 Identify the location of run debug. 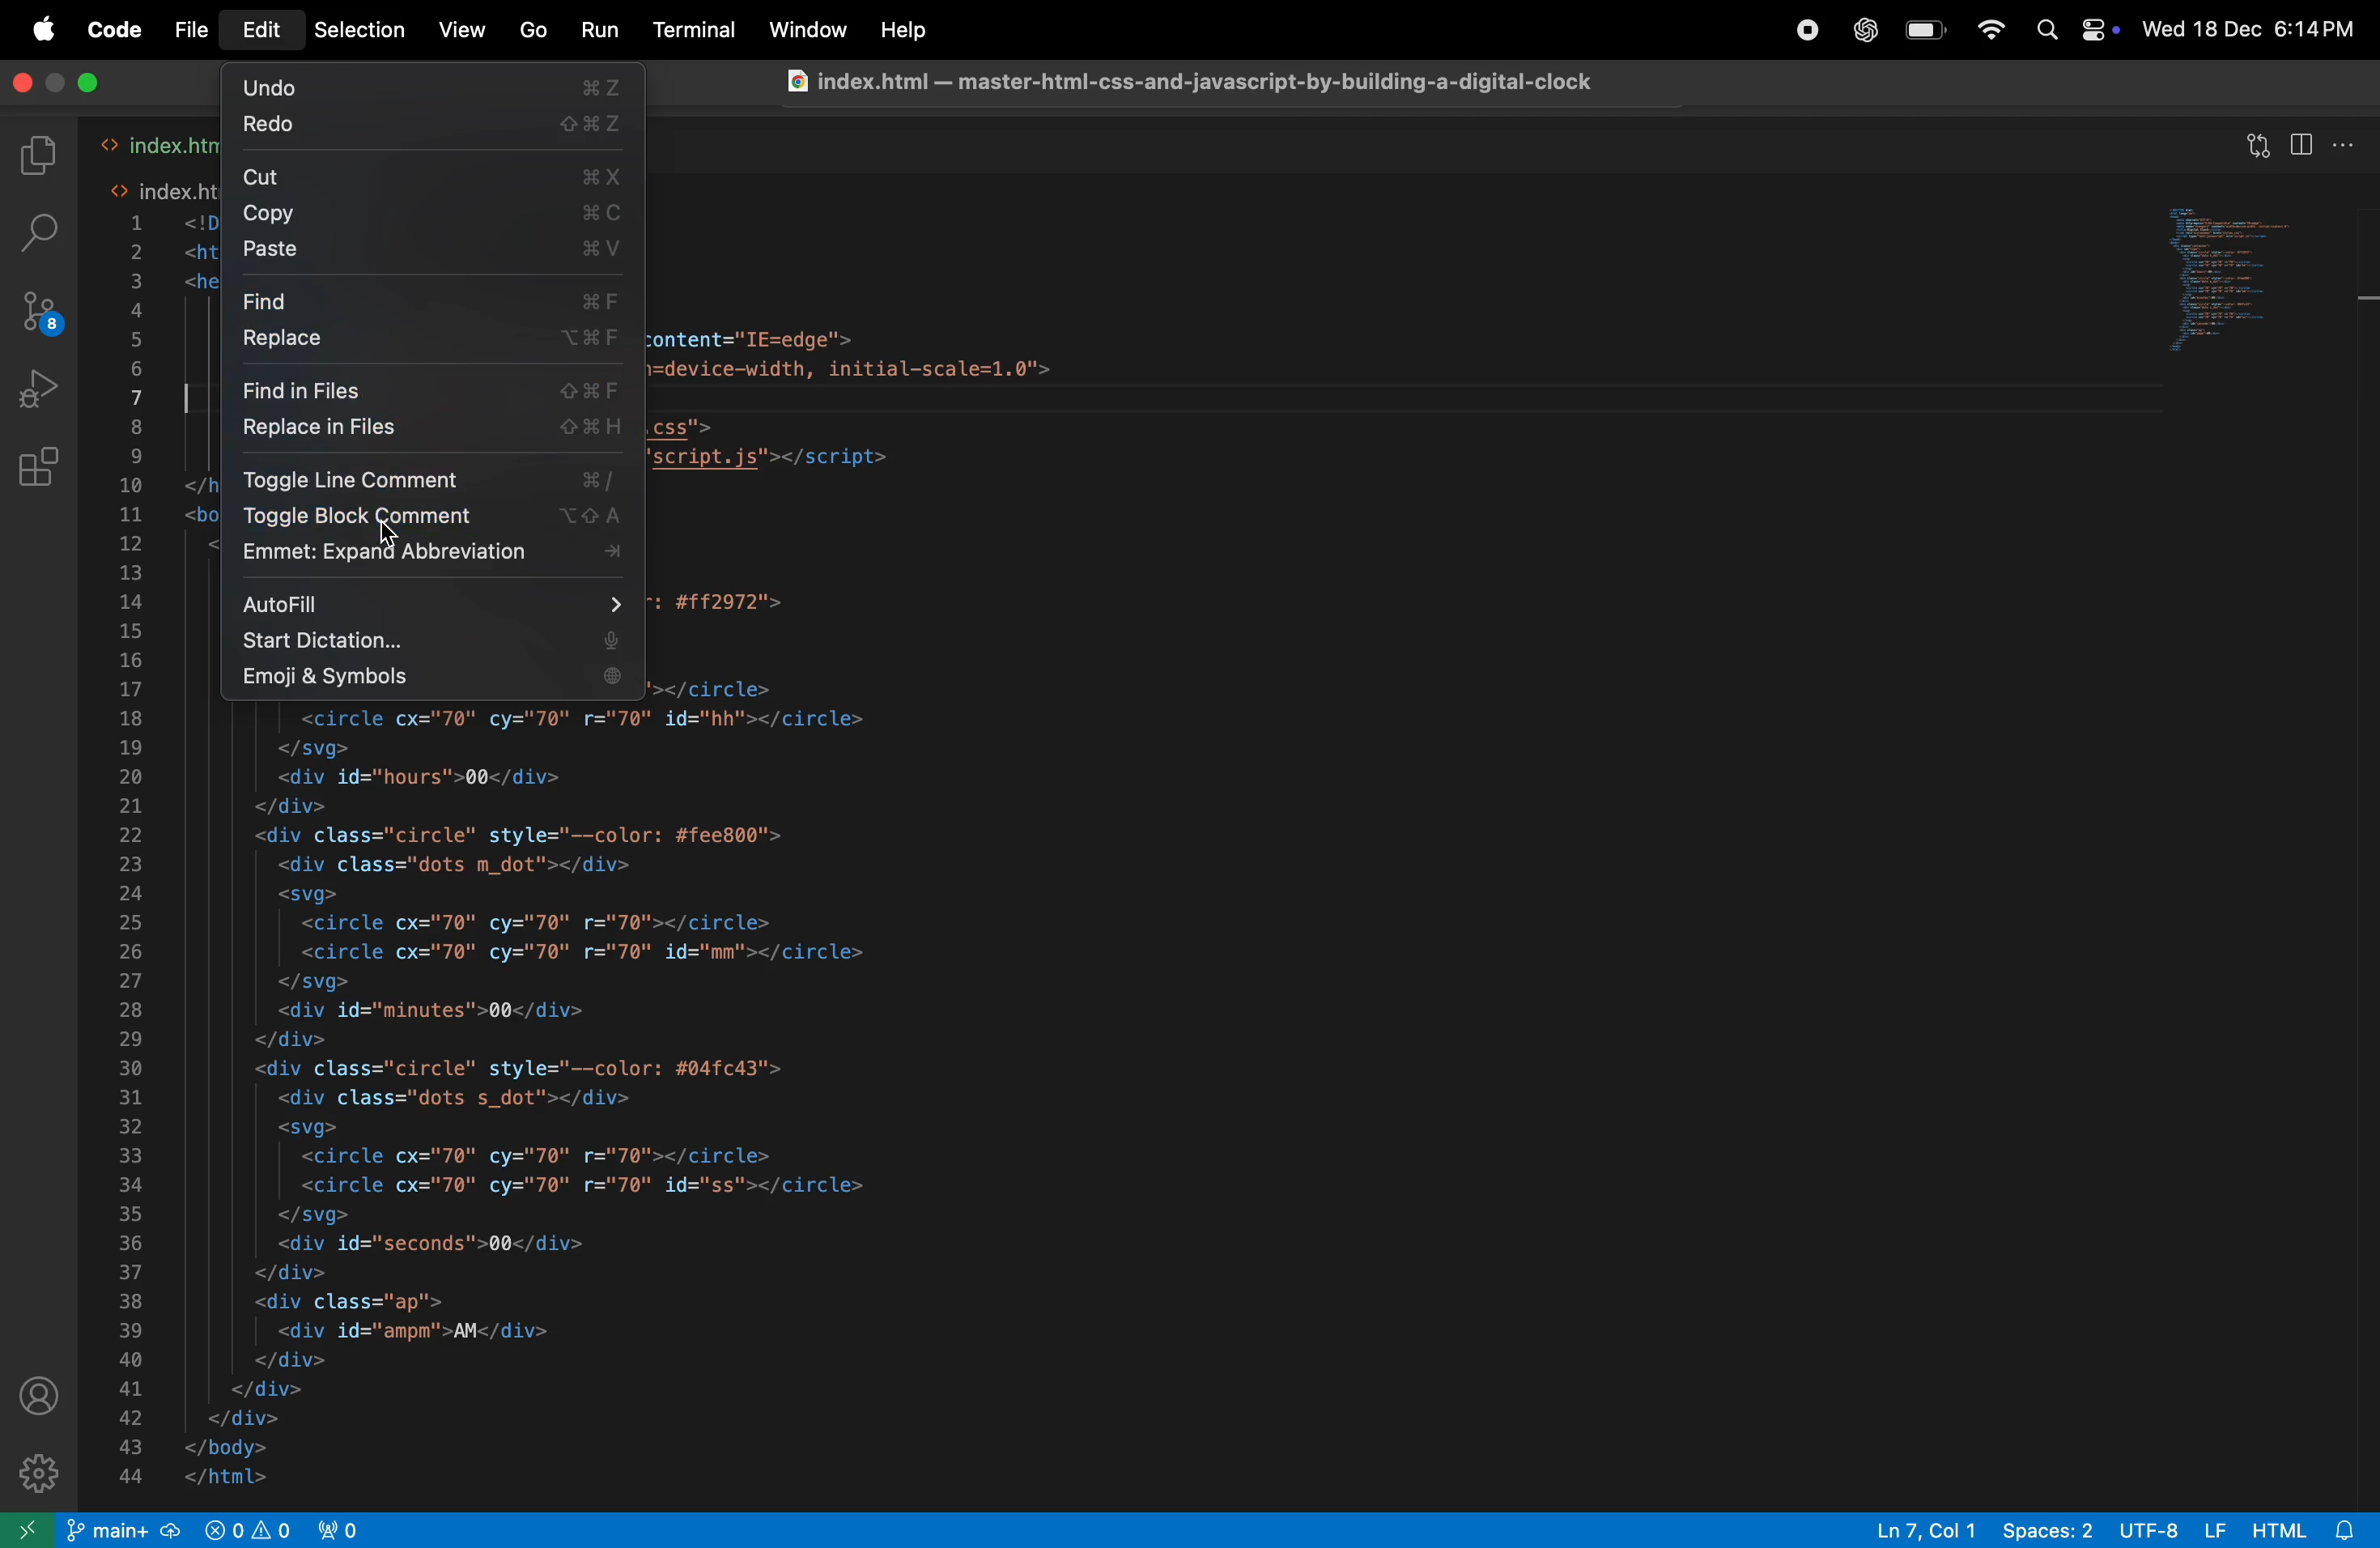
(41, 393).